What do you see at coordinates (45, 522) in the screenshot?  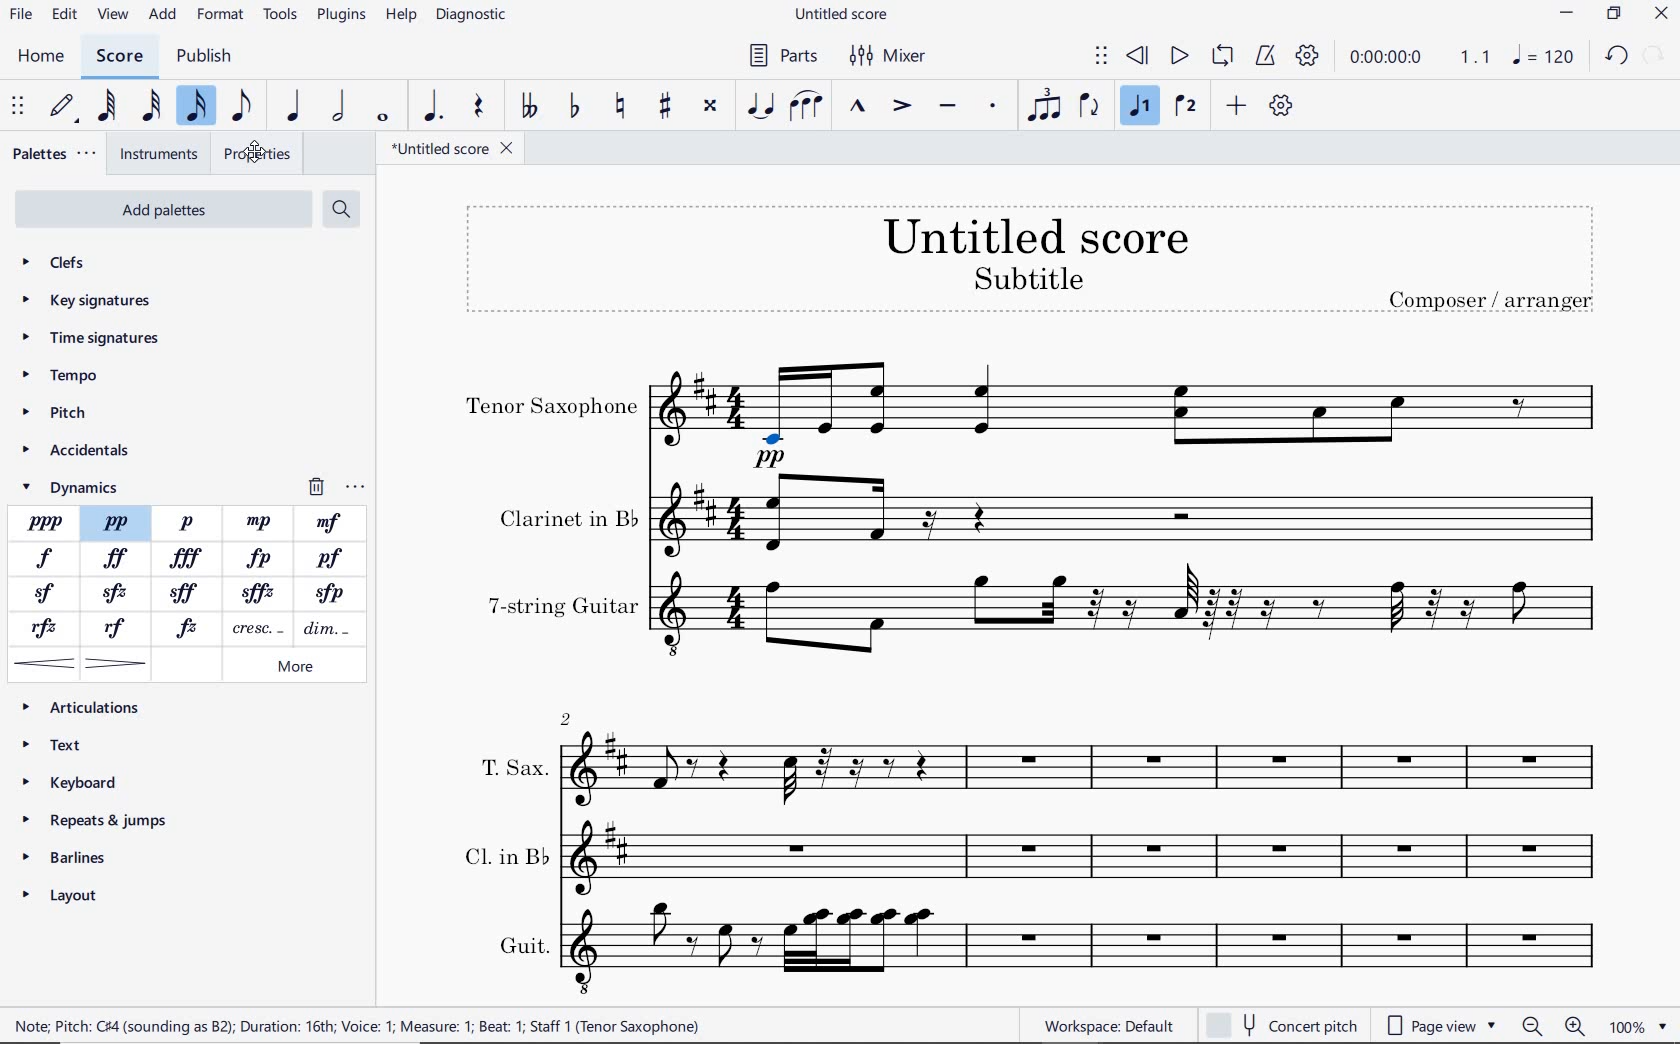 I see `PPP (pianississimo)` at bounding box center [45, 522].